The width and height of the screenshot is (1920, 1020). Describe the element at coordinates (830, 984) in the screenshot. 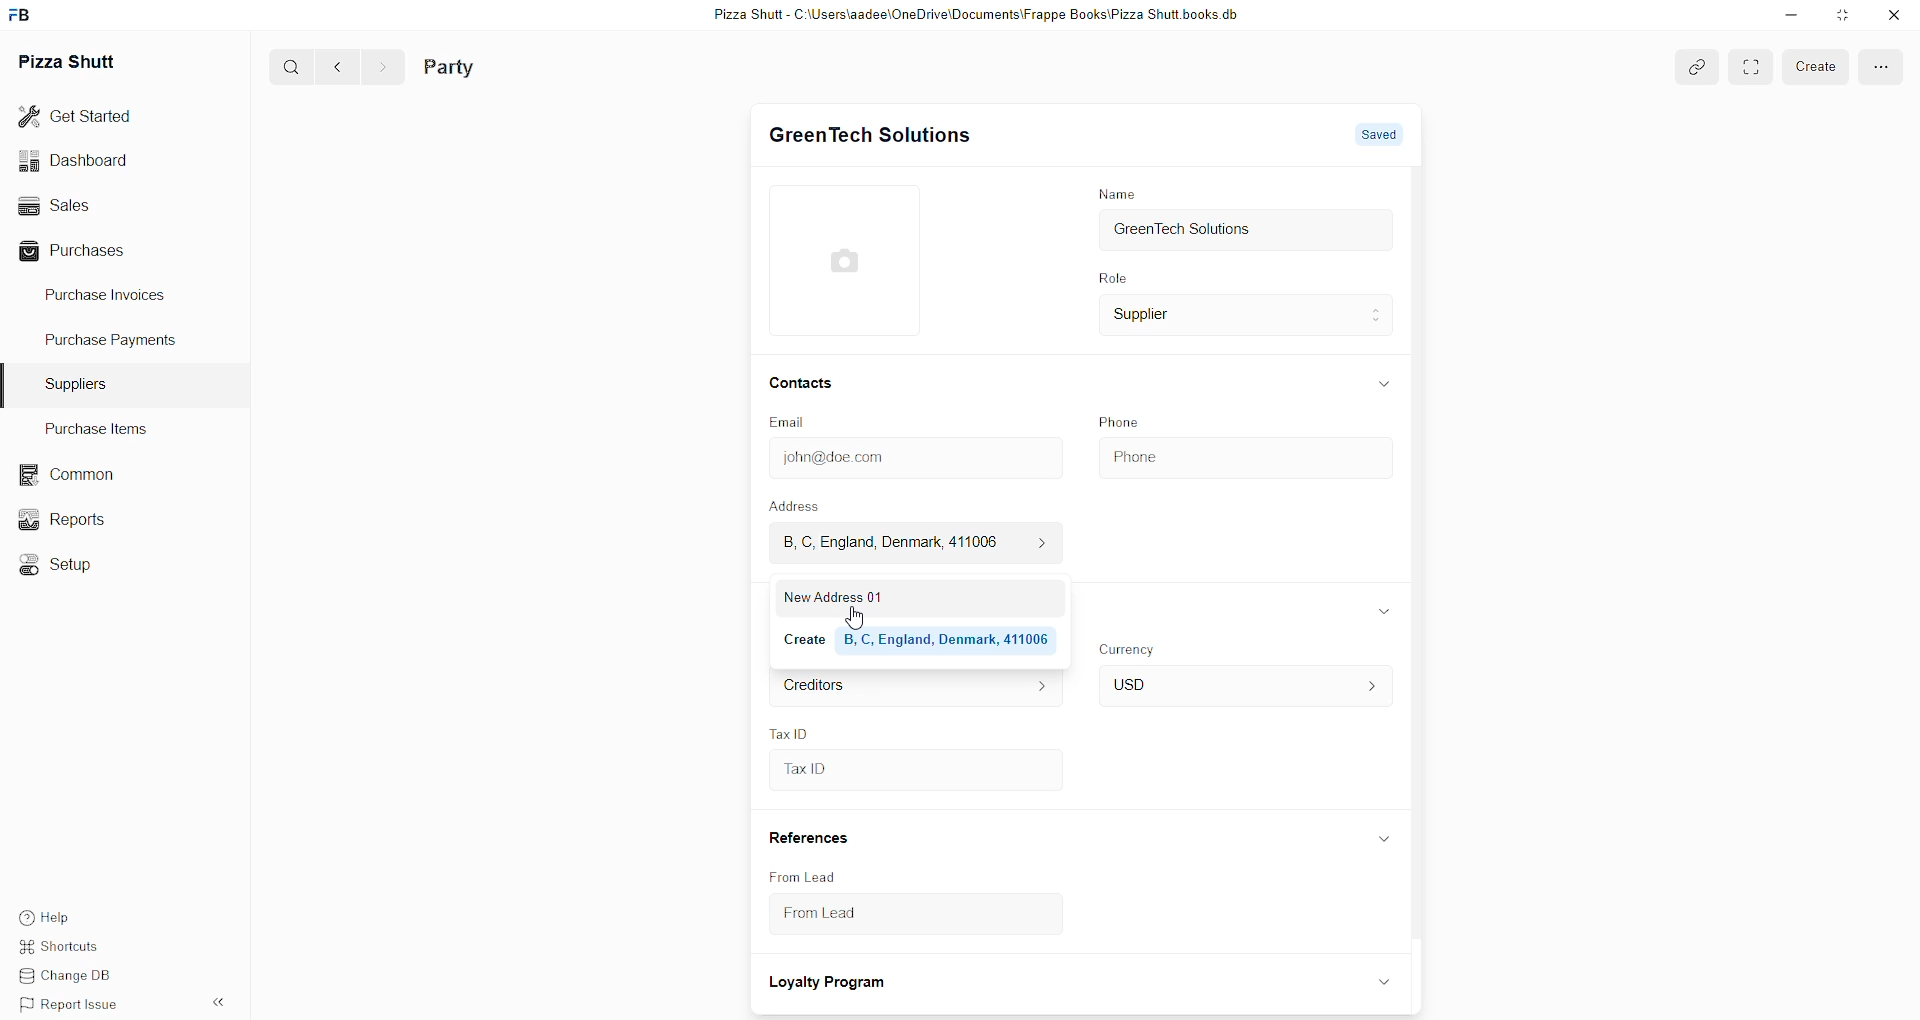

I see `Loyalty Program` at that location.